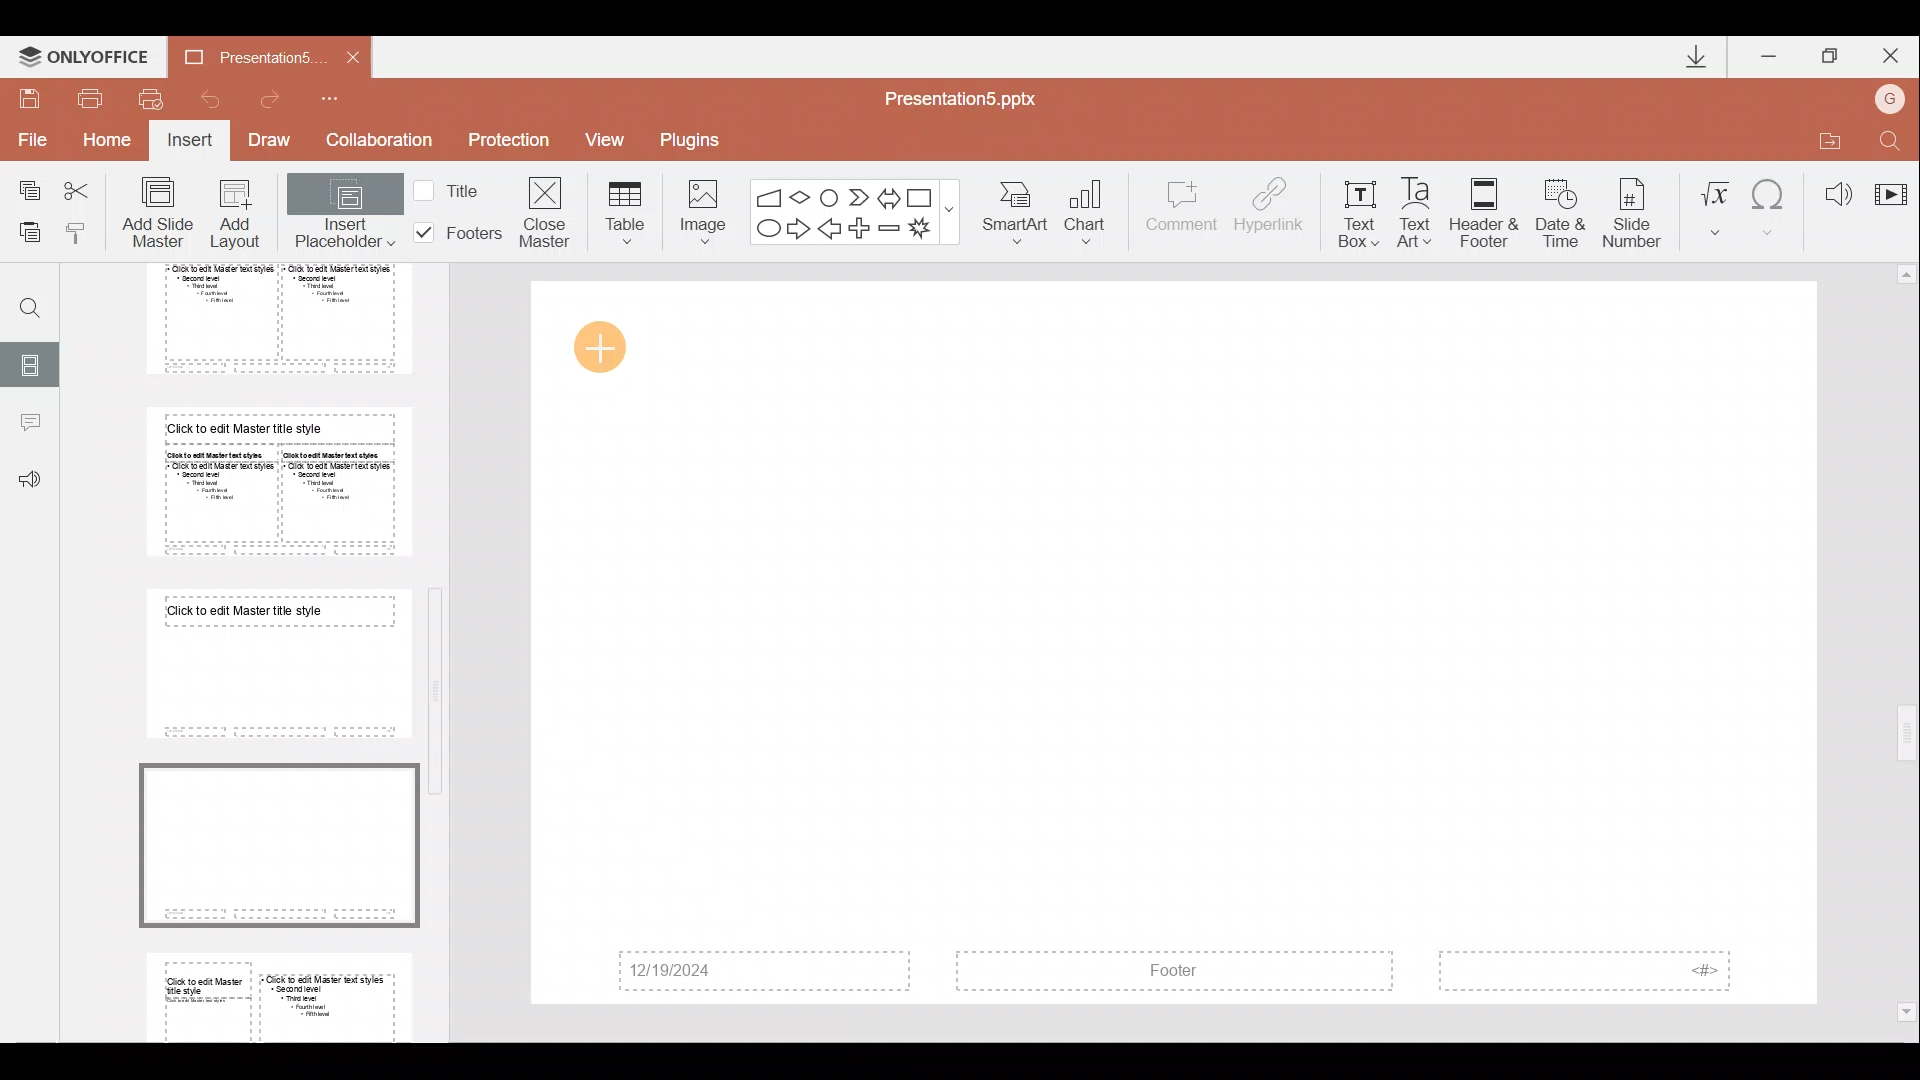 This screenshot has width=1920, height=1080. What do you see at coordinates (863, 226) in the screenshot?
I see `Plus` at bounding box center [863, 226].